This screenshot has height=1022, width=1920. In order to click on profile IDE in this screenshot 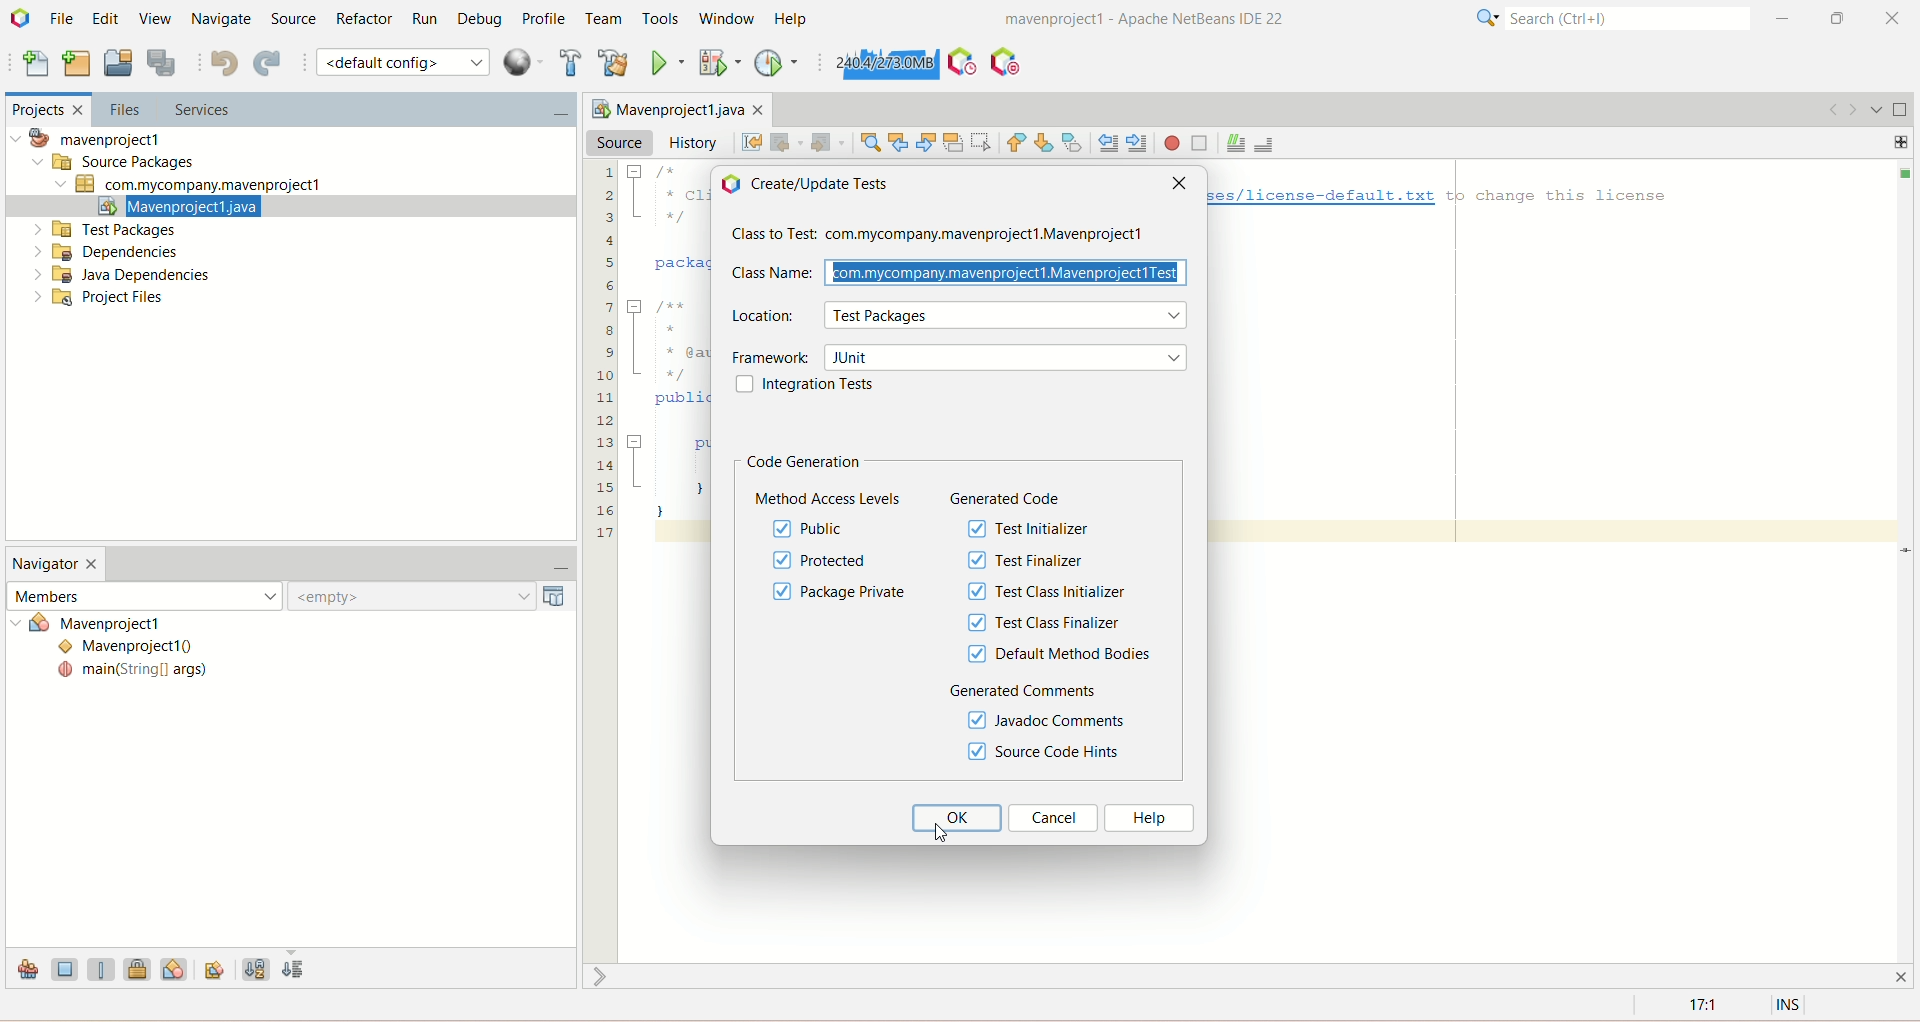, I will do `click(962, 62)`.